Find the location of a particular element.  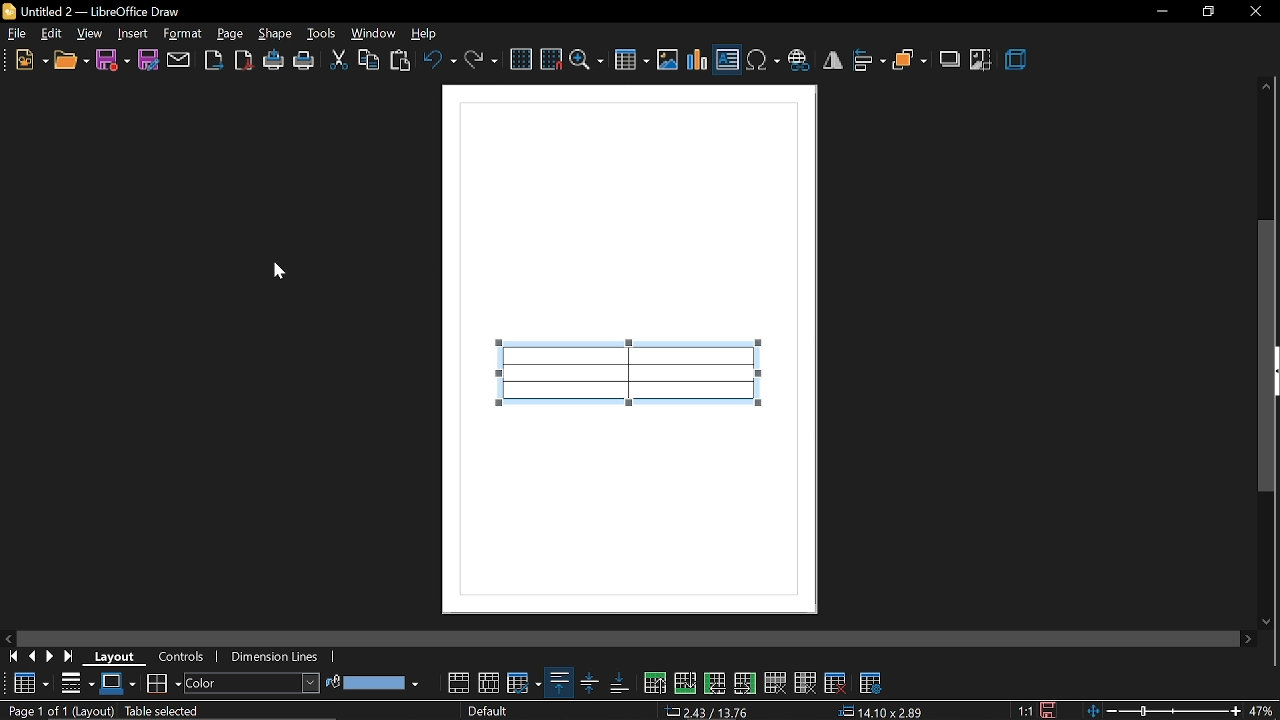

47% is located at coordinates (1264, 710).